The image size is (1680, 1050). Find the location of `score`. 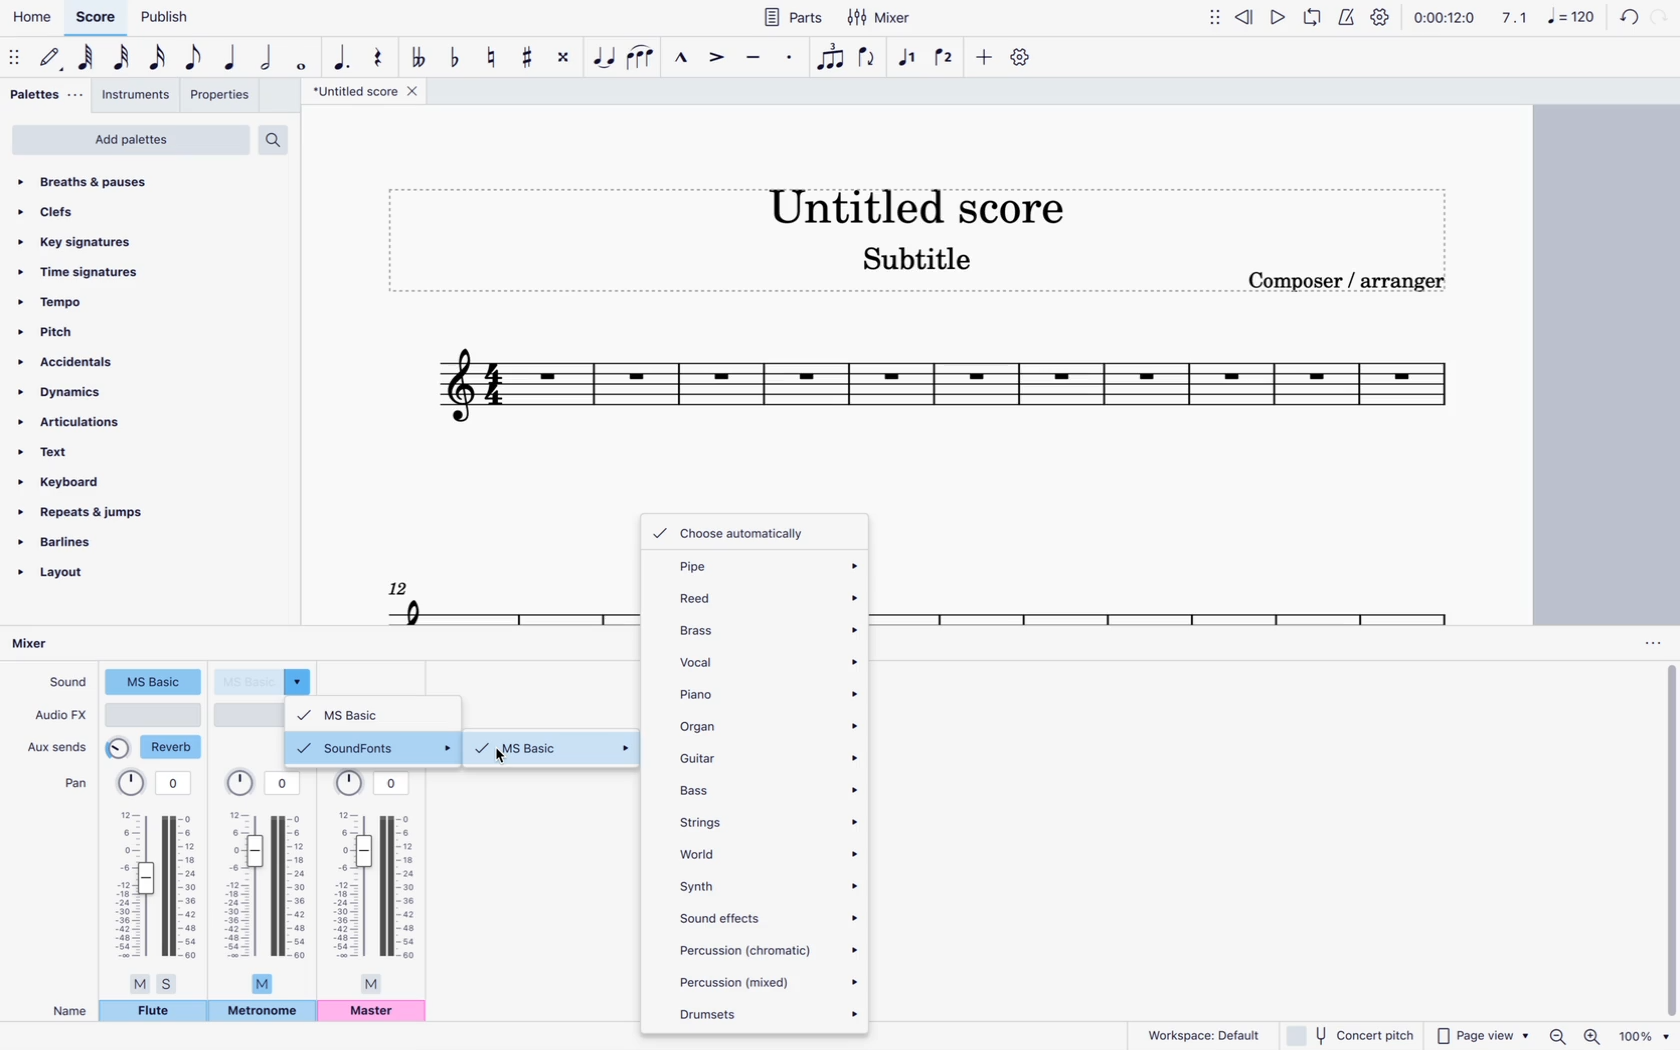

score is located at coordinates (942, 392).